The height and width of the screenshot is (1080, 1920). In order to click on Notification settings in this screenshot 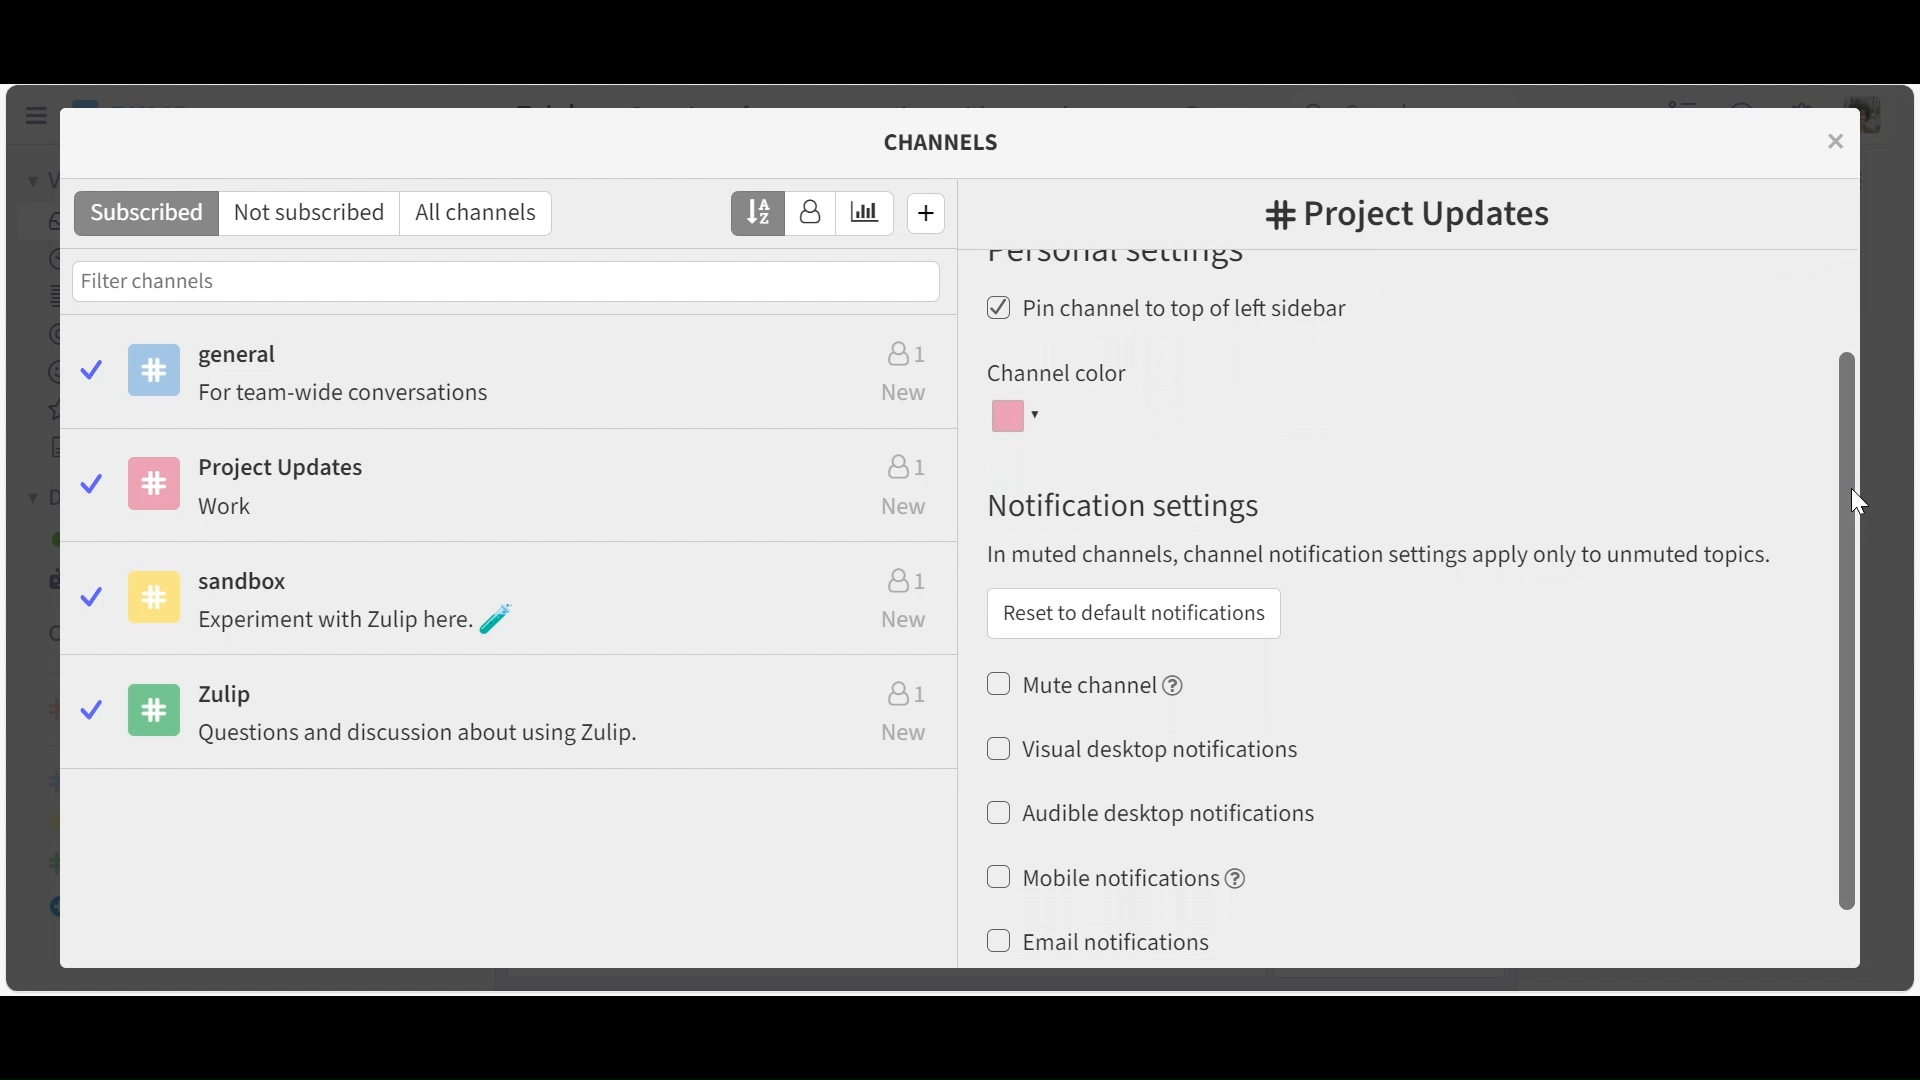, I will do `click(1120, 506)`.